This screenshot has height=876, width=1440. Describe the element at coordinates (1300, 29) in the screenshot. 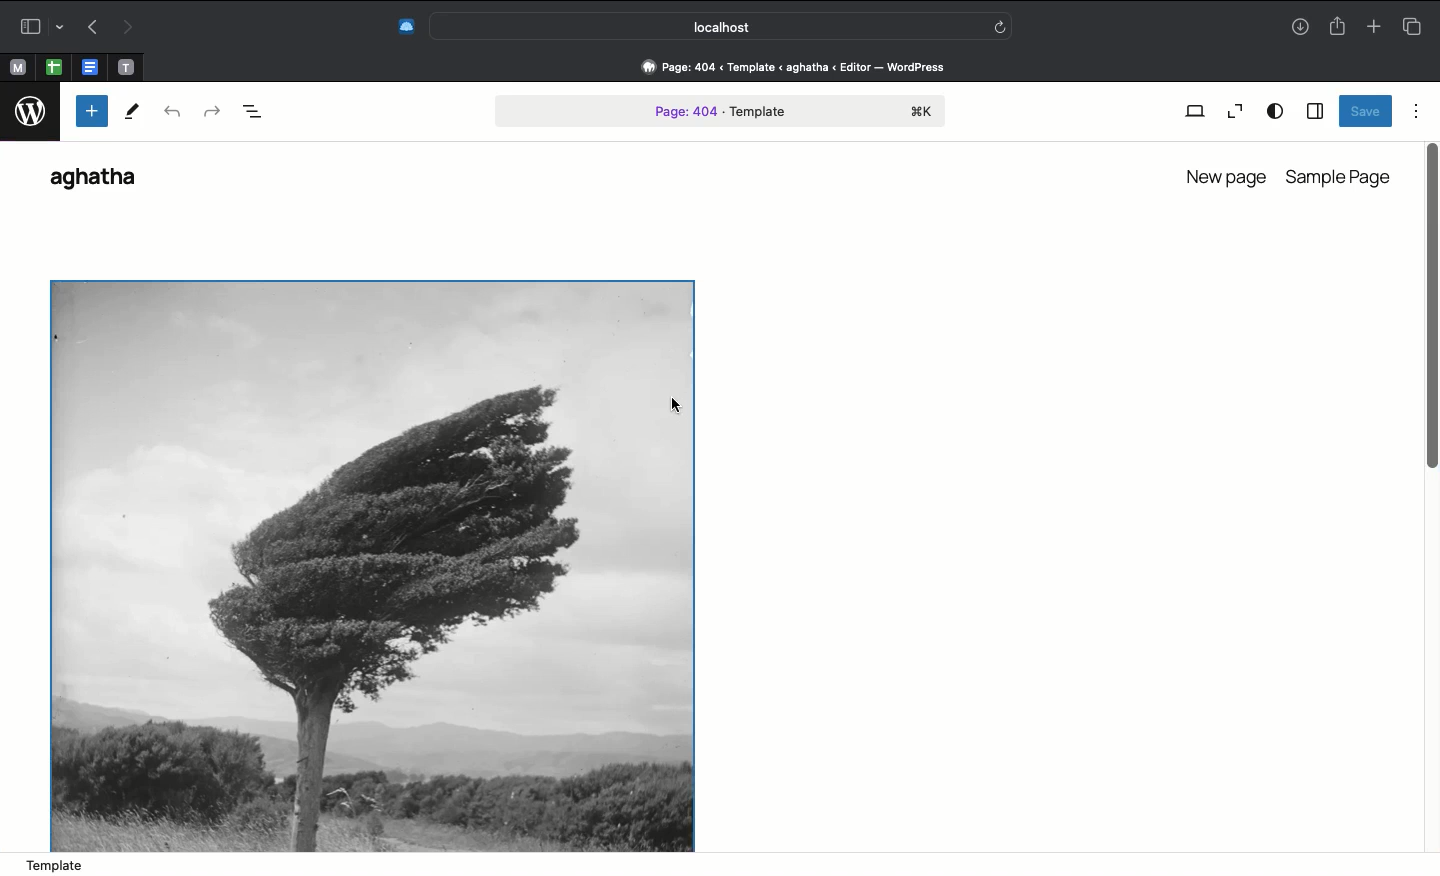

I see `Downlaods` at that location.